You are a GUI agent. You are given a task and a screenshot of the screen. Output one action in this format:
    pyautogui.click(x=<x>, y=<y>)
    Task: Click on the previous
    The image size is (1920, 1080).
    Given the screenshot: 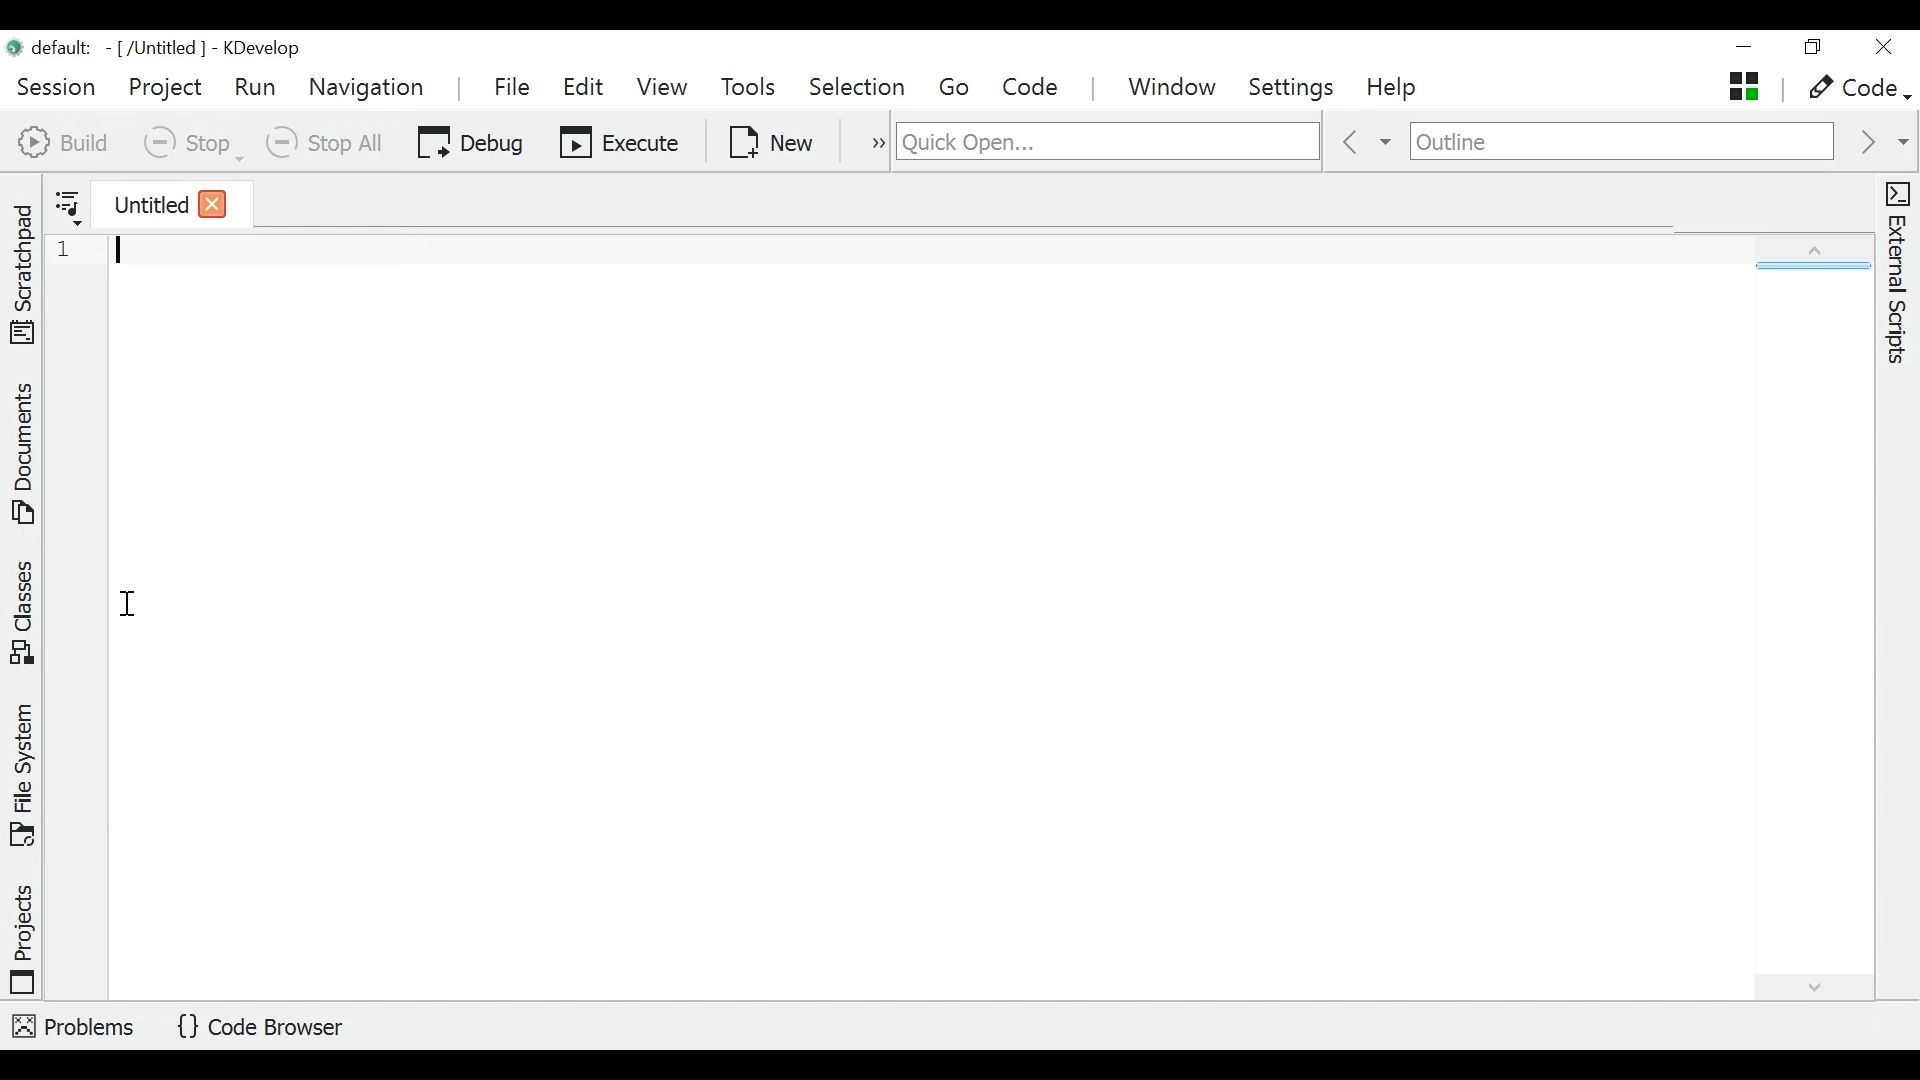 What is the action you would take?
    pyautogui.click(x=1372, y=142)
    